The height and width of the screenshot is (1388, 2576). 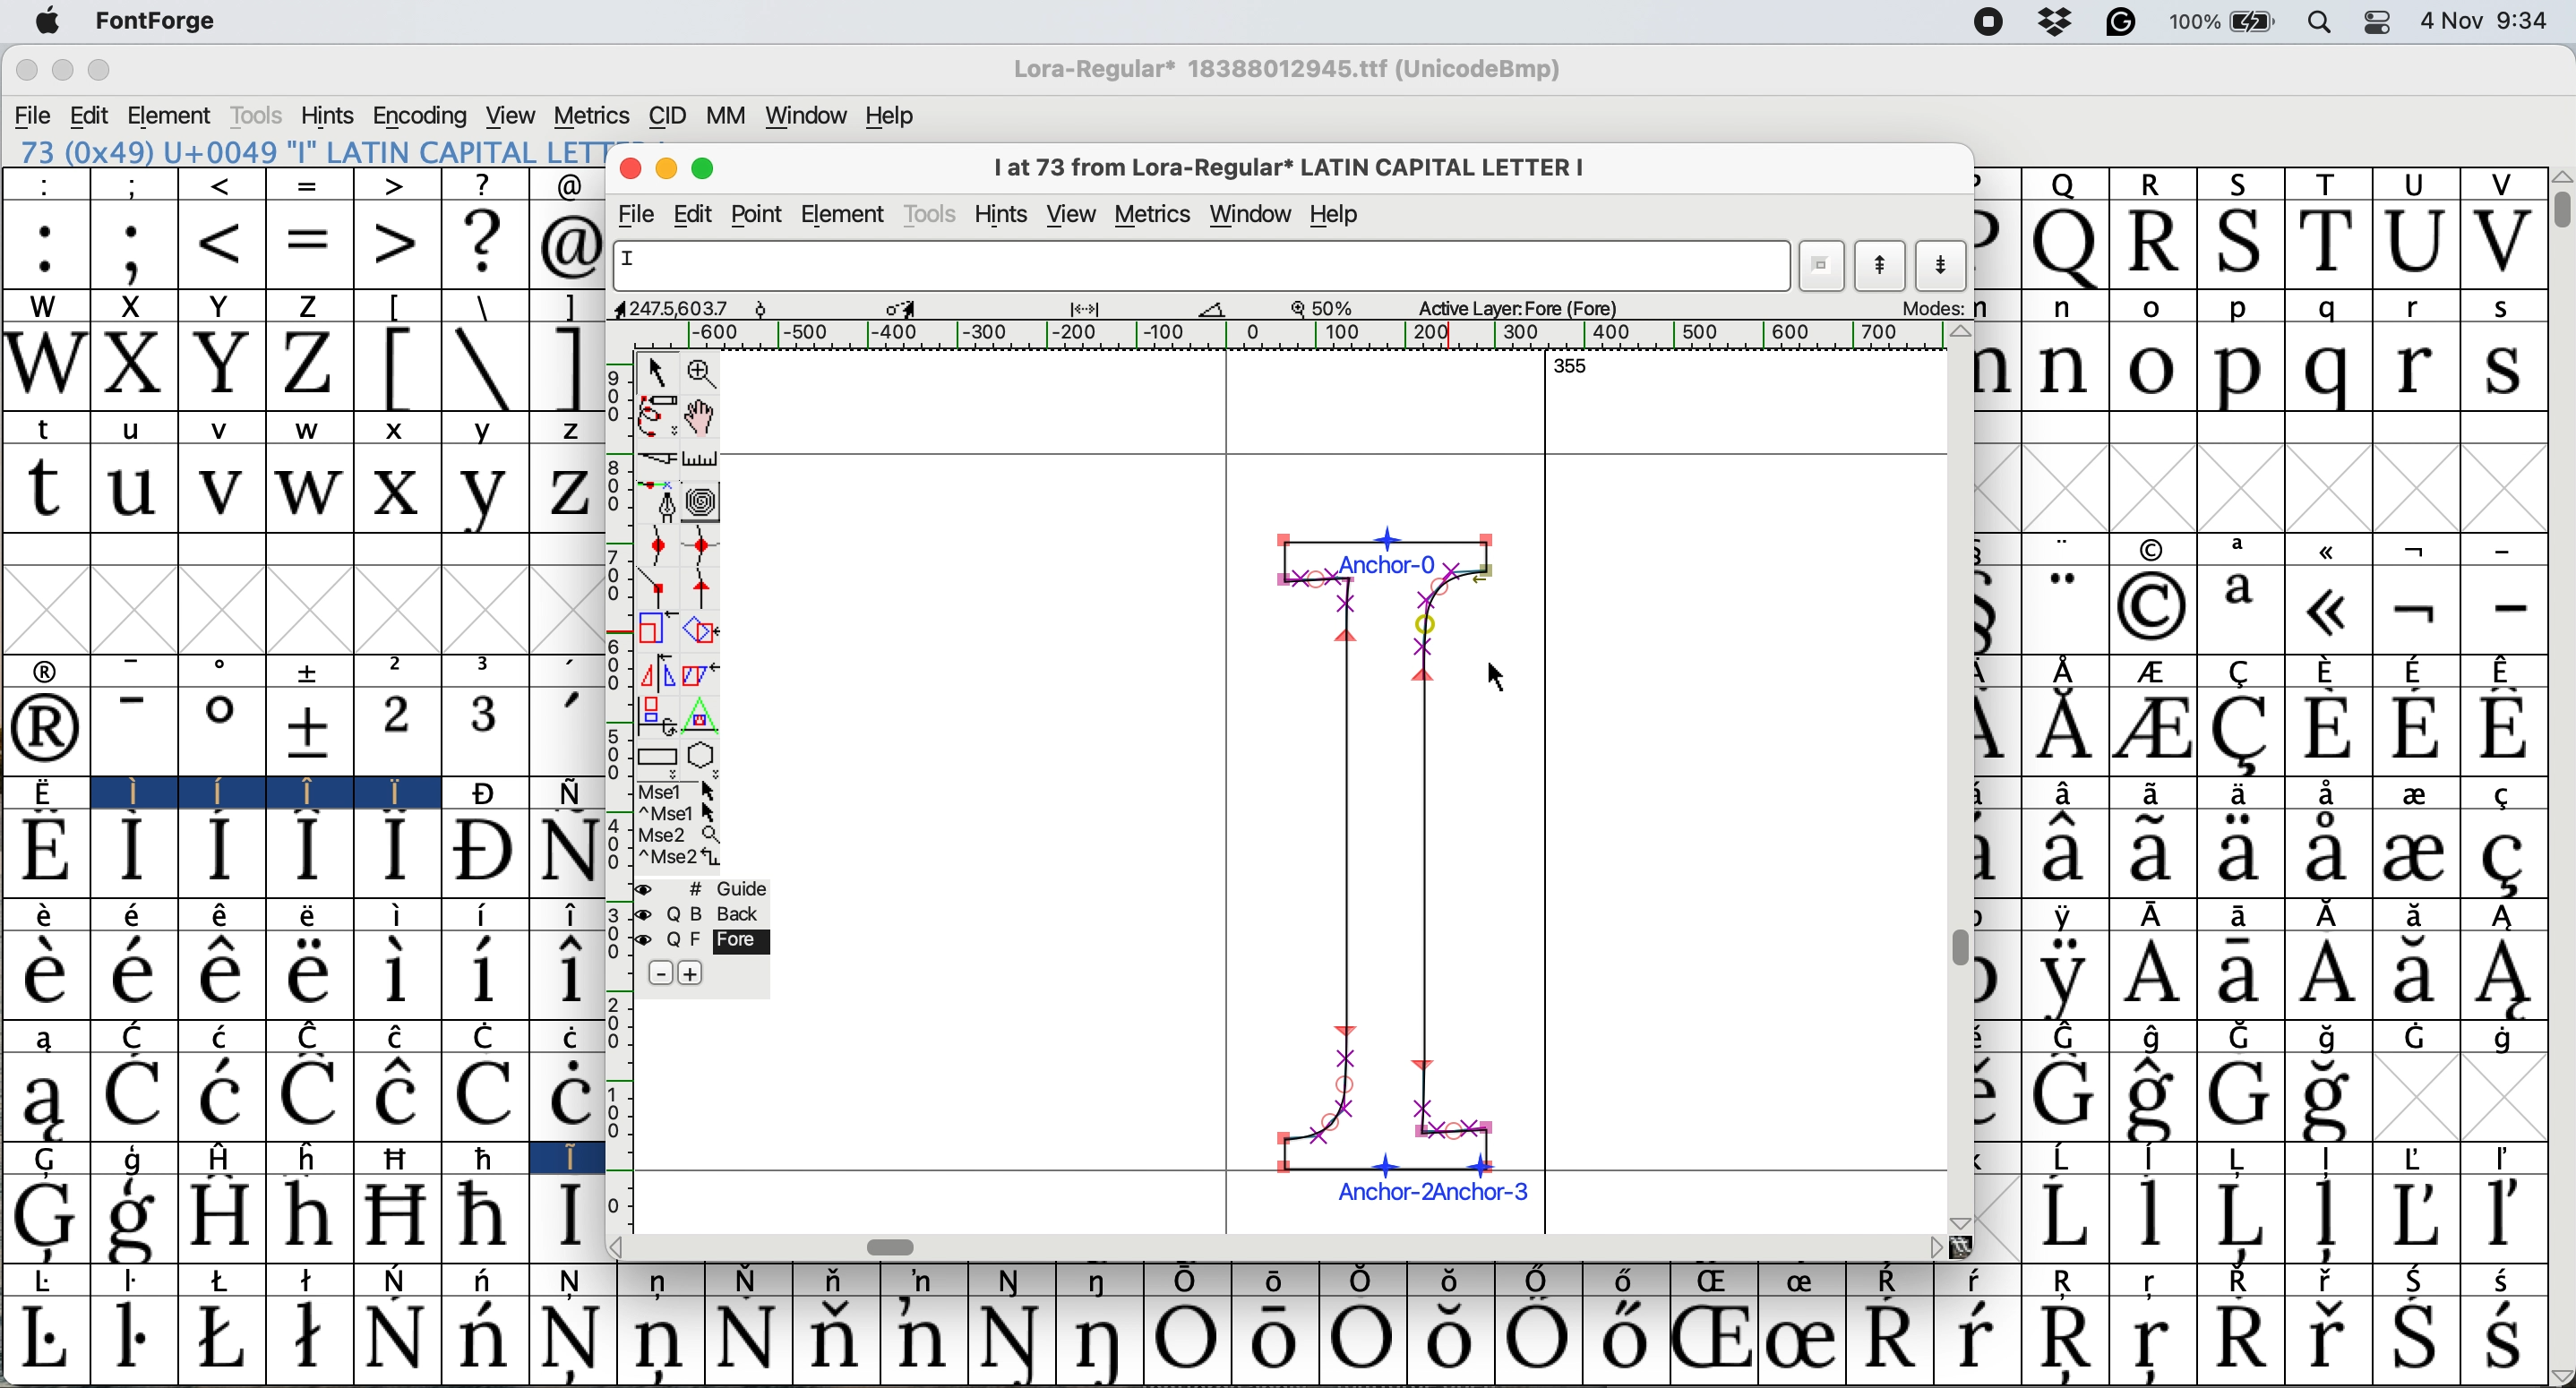 I want to click on , so click(x=2560, y=1375).